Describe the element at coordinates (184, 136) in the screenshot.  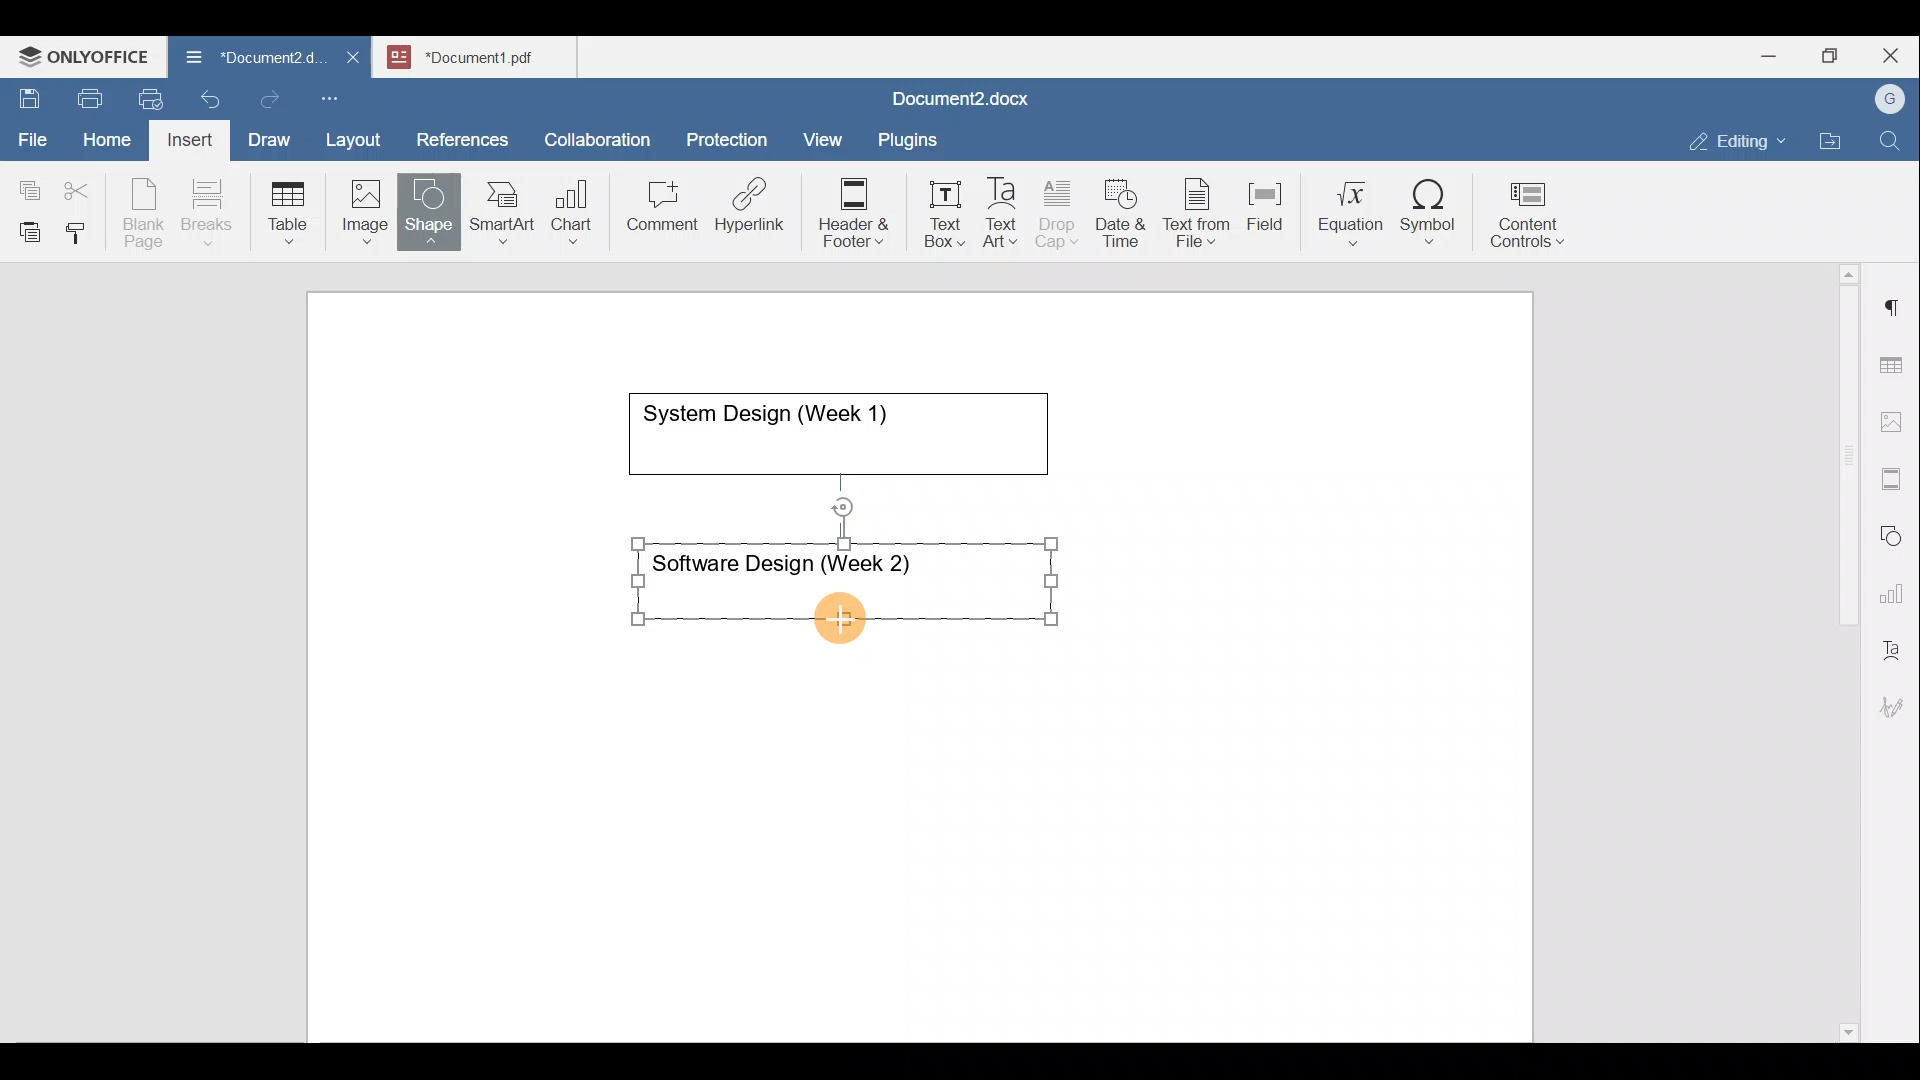
I see `Insert` at that location.